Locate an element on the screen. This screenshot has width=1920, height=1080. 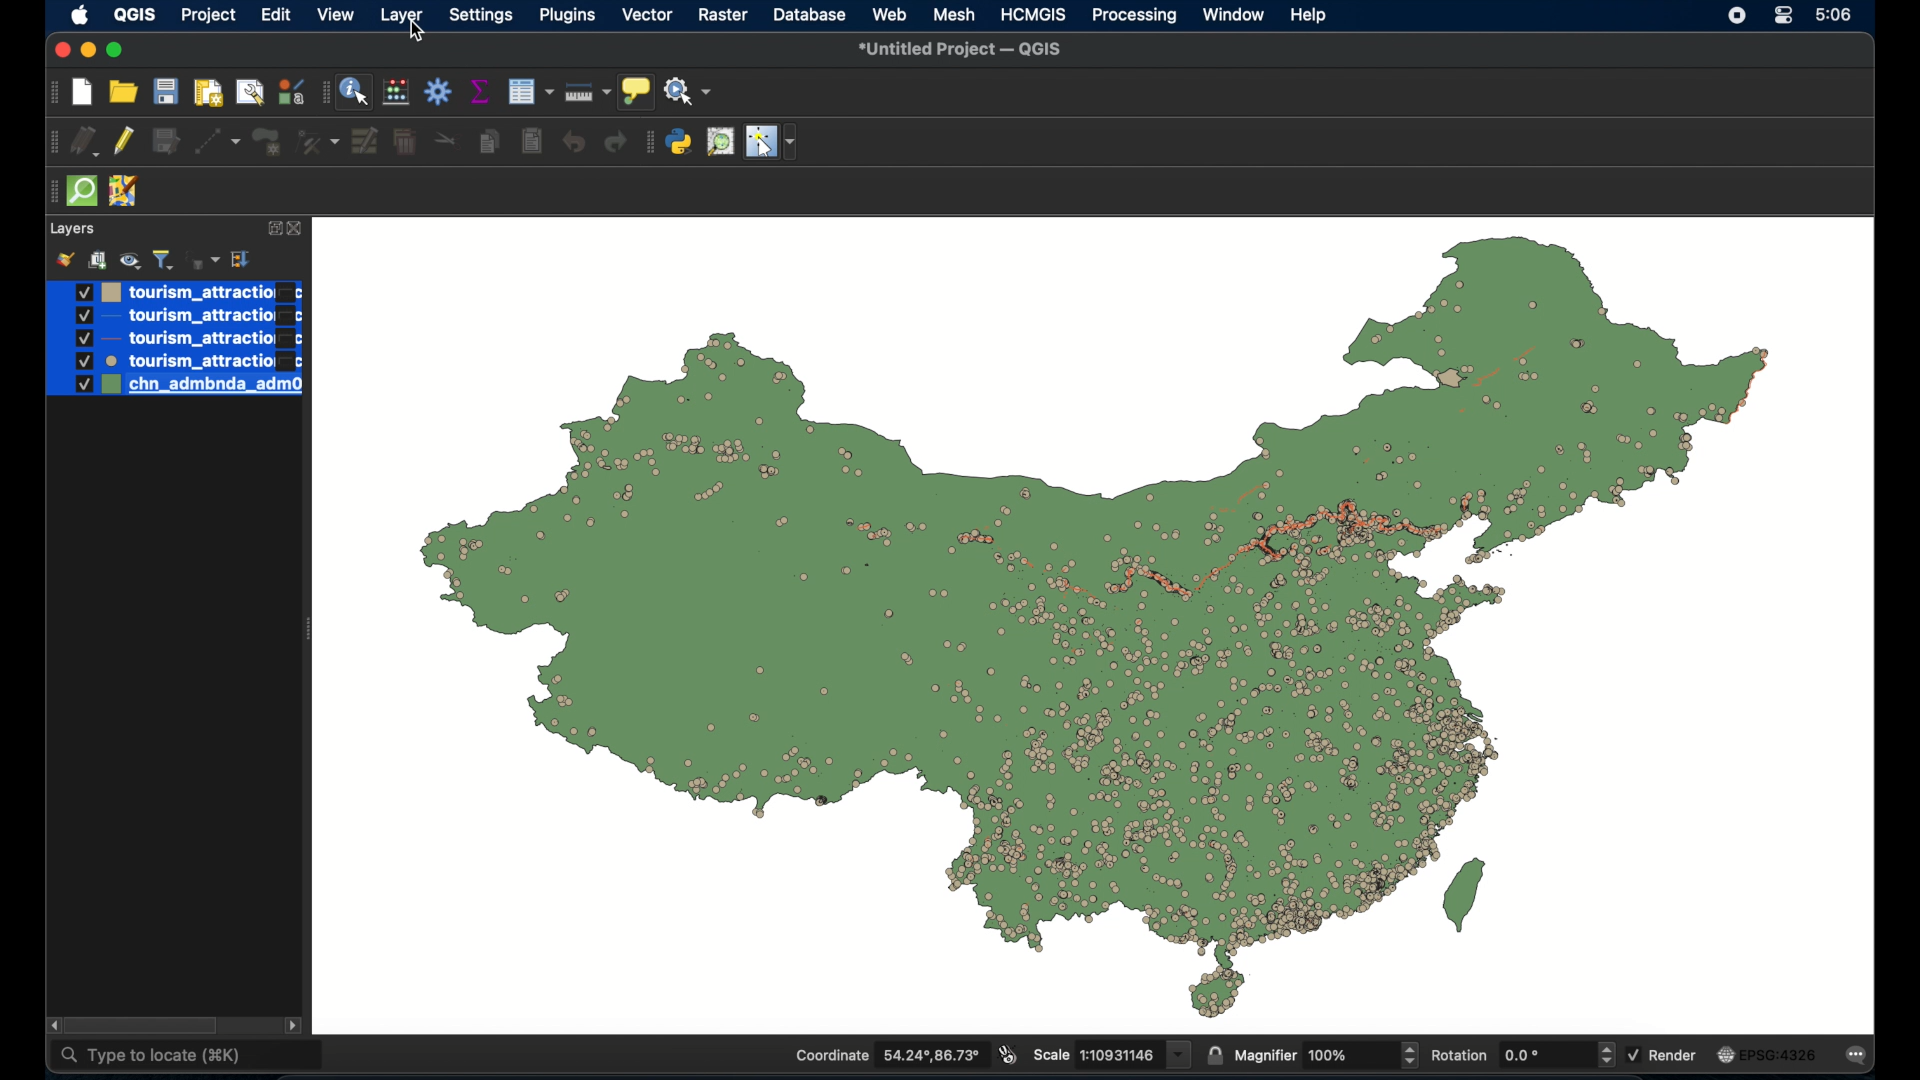
maximize is located at coordinates (119, 49).